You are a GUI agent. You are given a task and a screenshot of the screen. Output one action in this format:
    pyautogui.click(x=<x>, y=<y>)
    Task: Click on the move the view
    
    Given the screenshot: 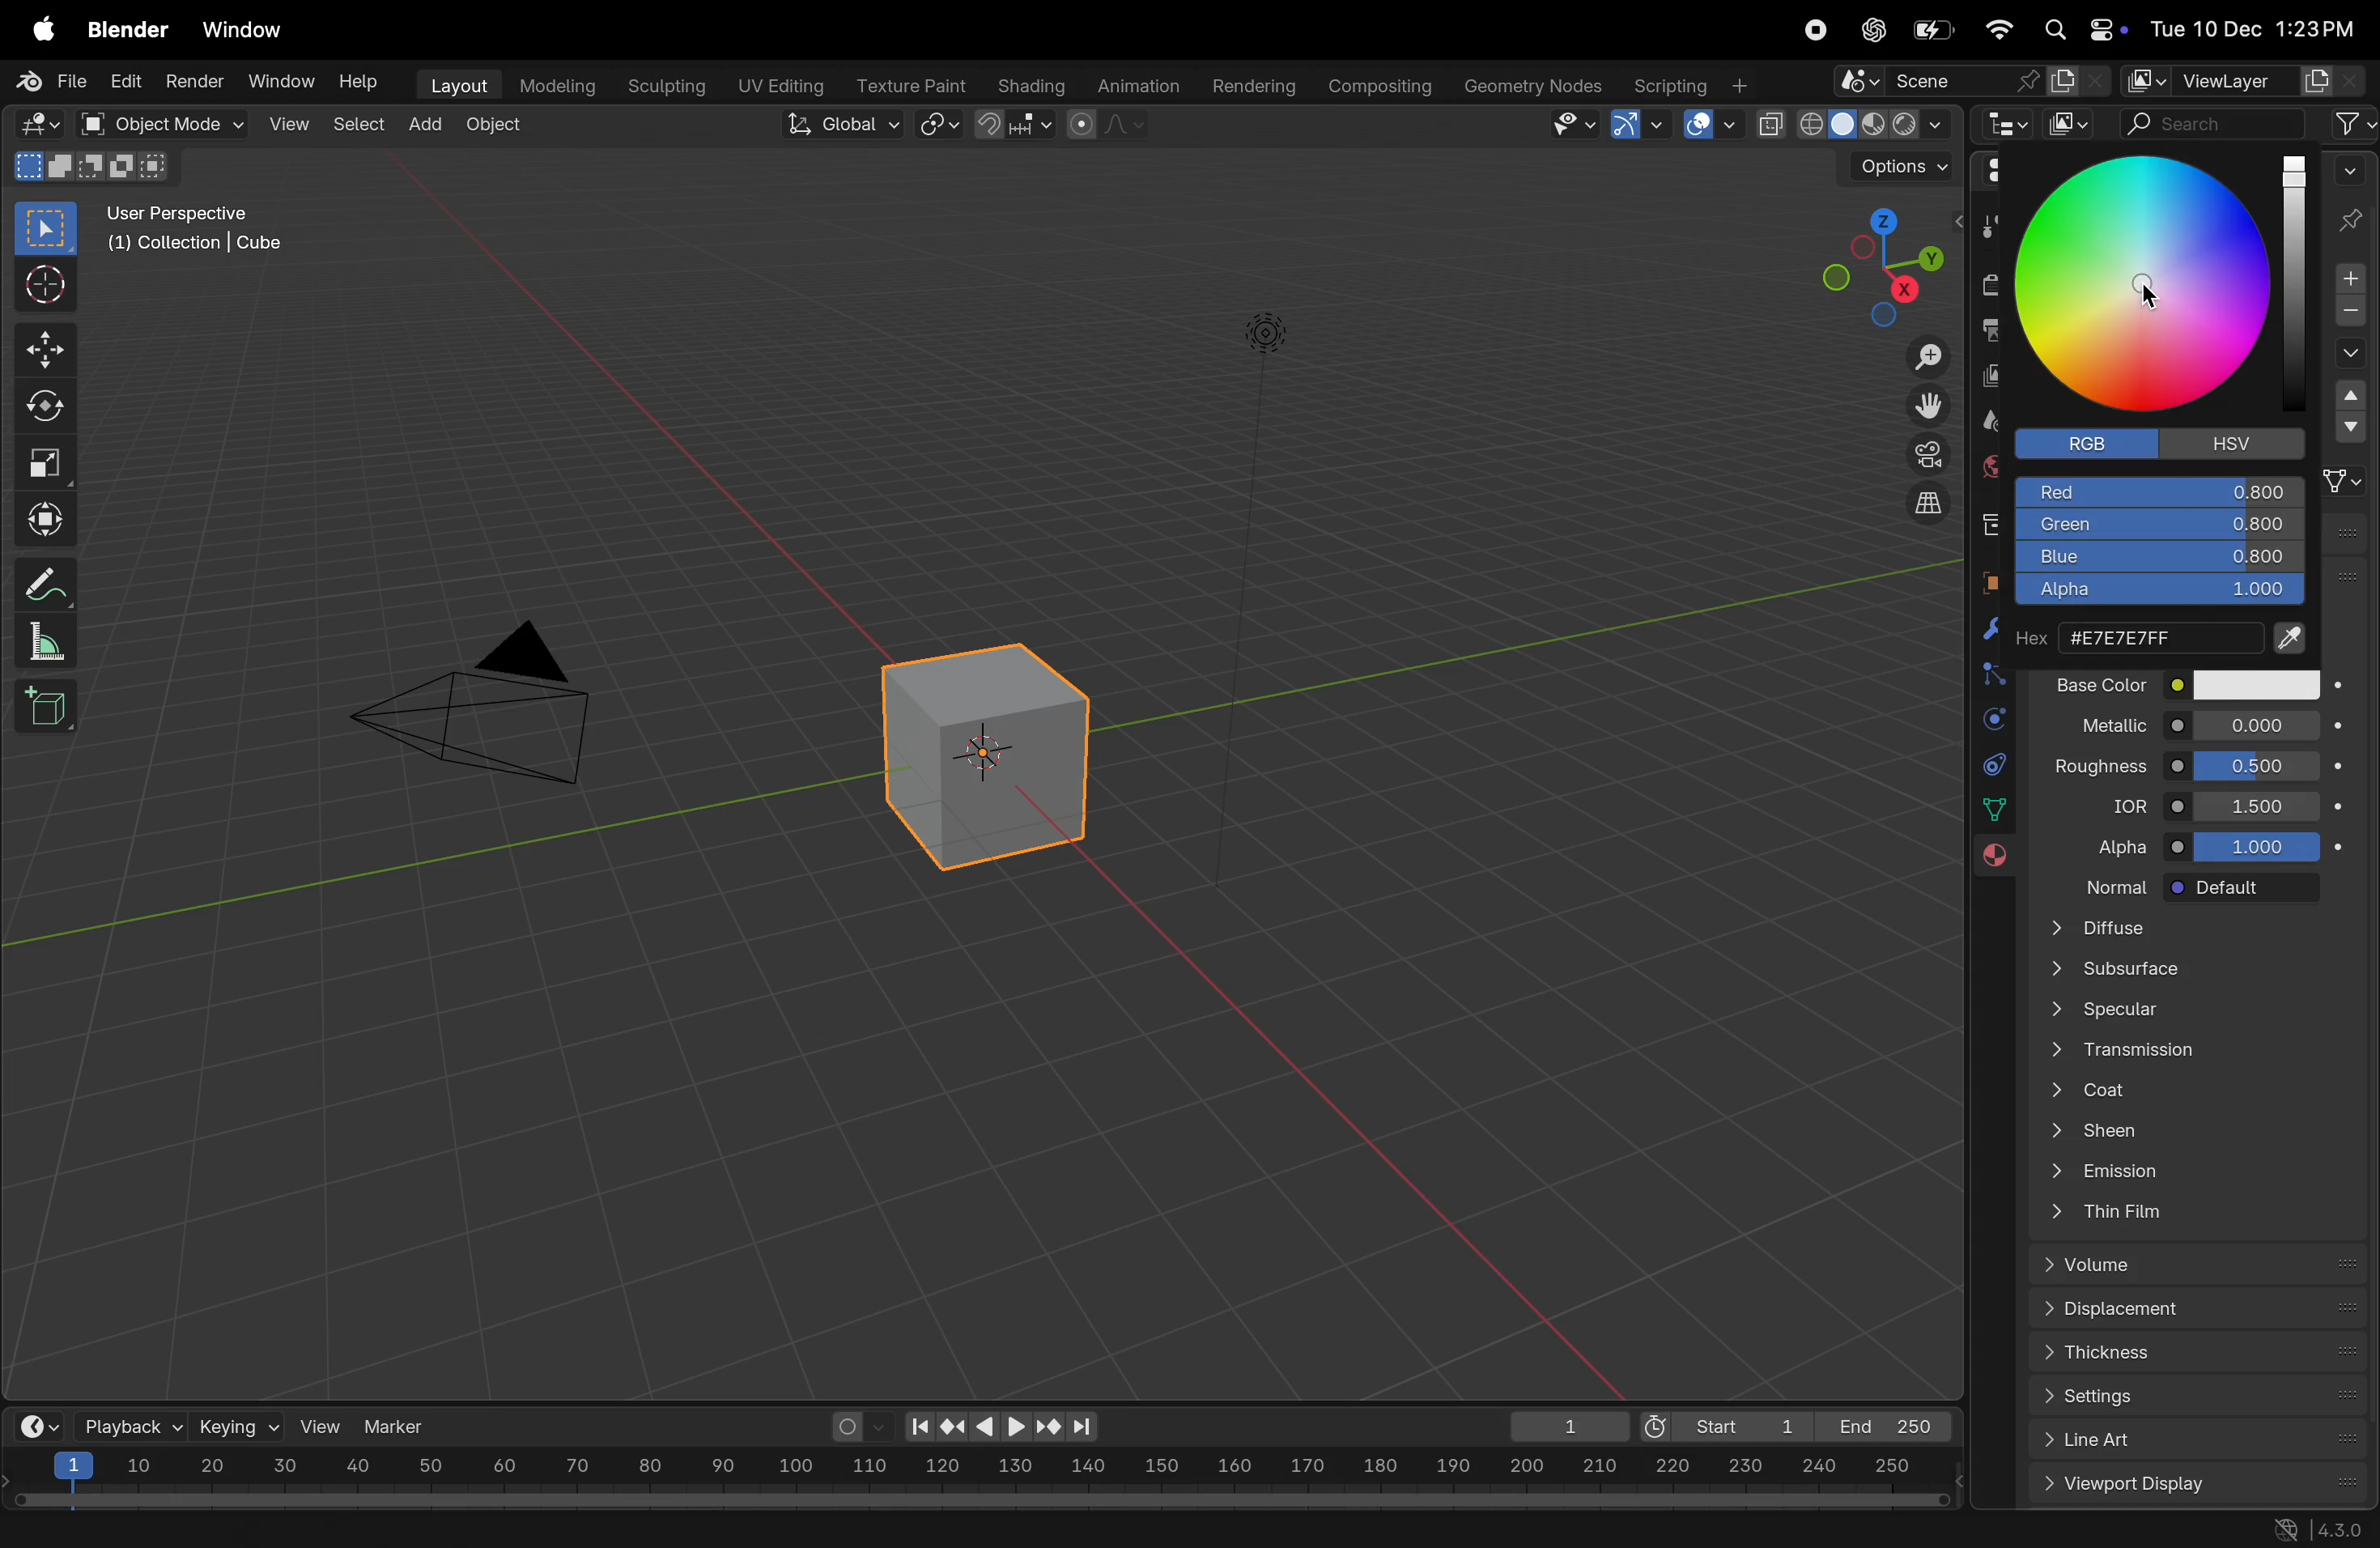 What is the action you would take?
    pyautogui.click(x=1927, y=402)
    